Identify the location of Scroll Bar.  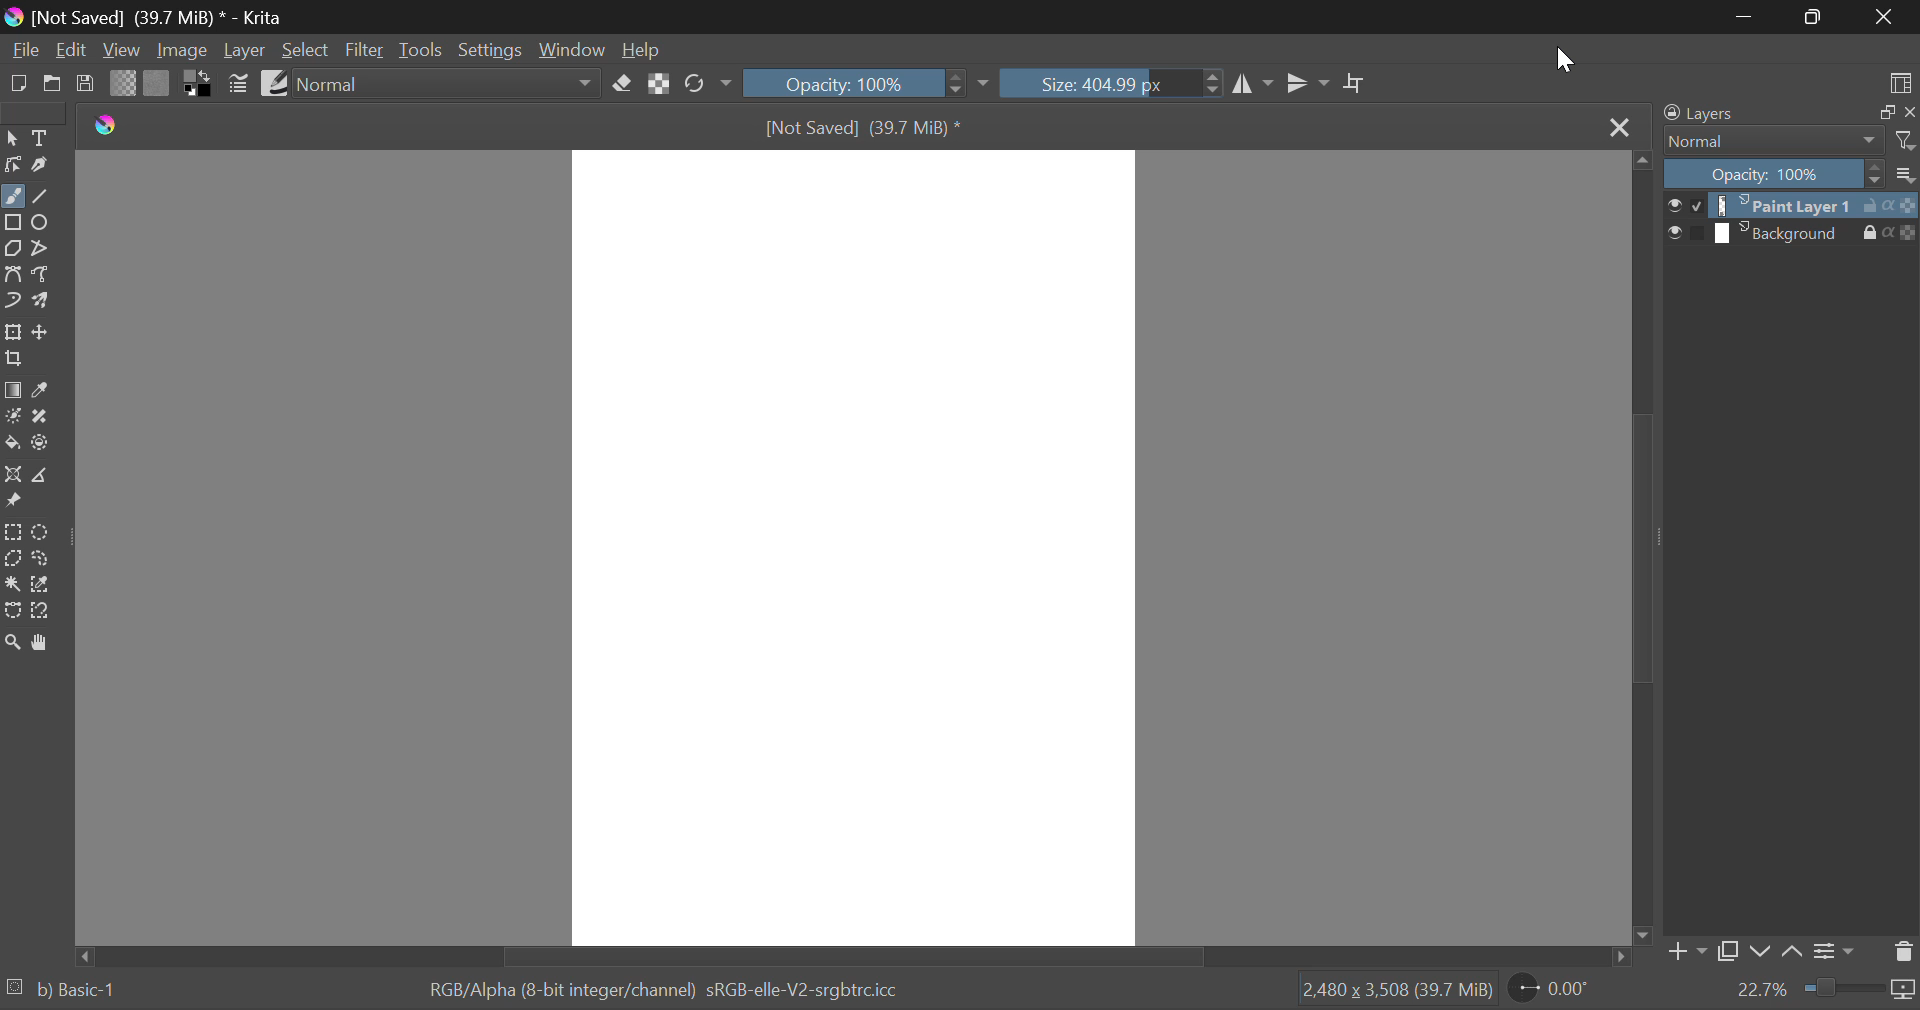
(1644, 546).